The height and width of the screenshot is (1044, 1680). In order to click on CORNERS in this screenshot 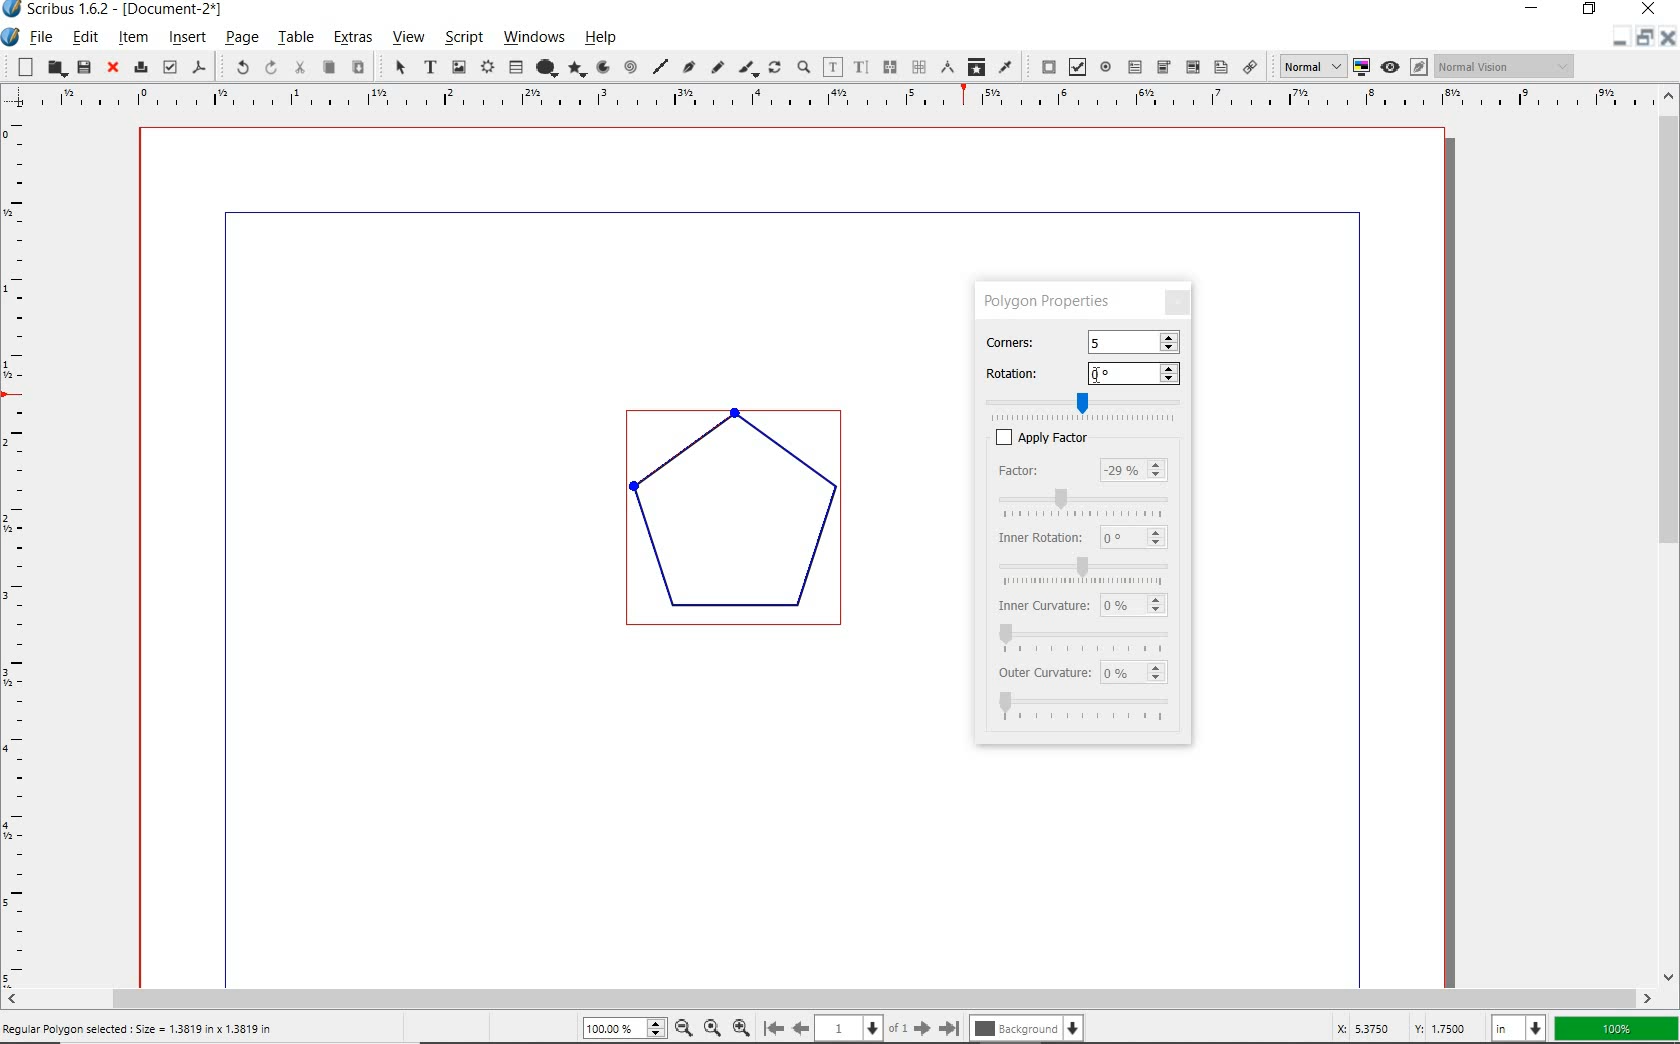, I will do `click(1025, 339)`.